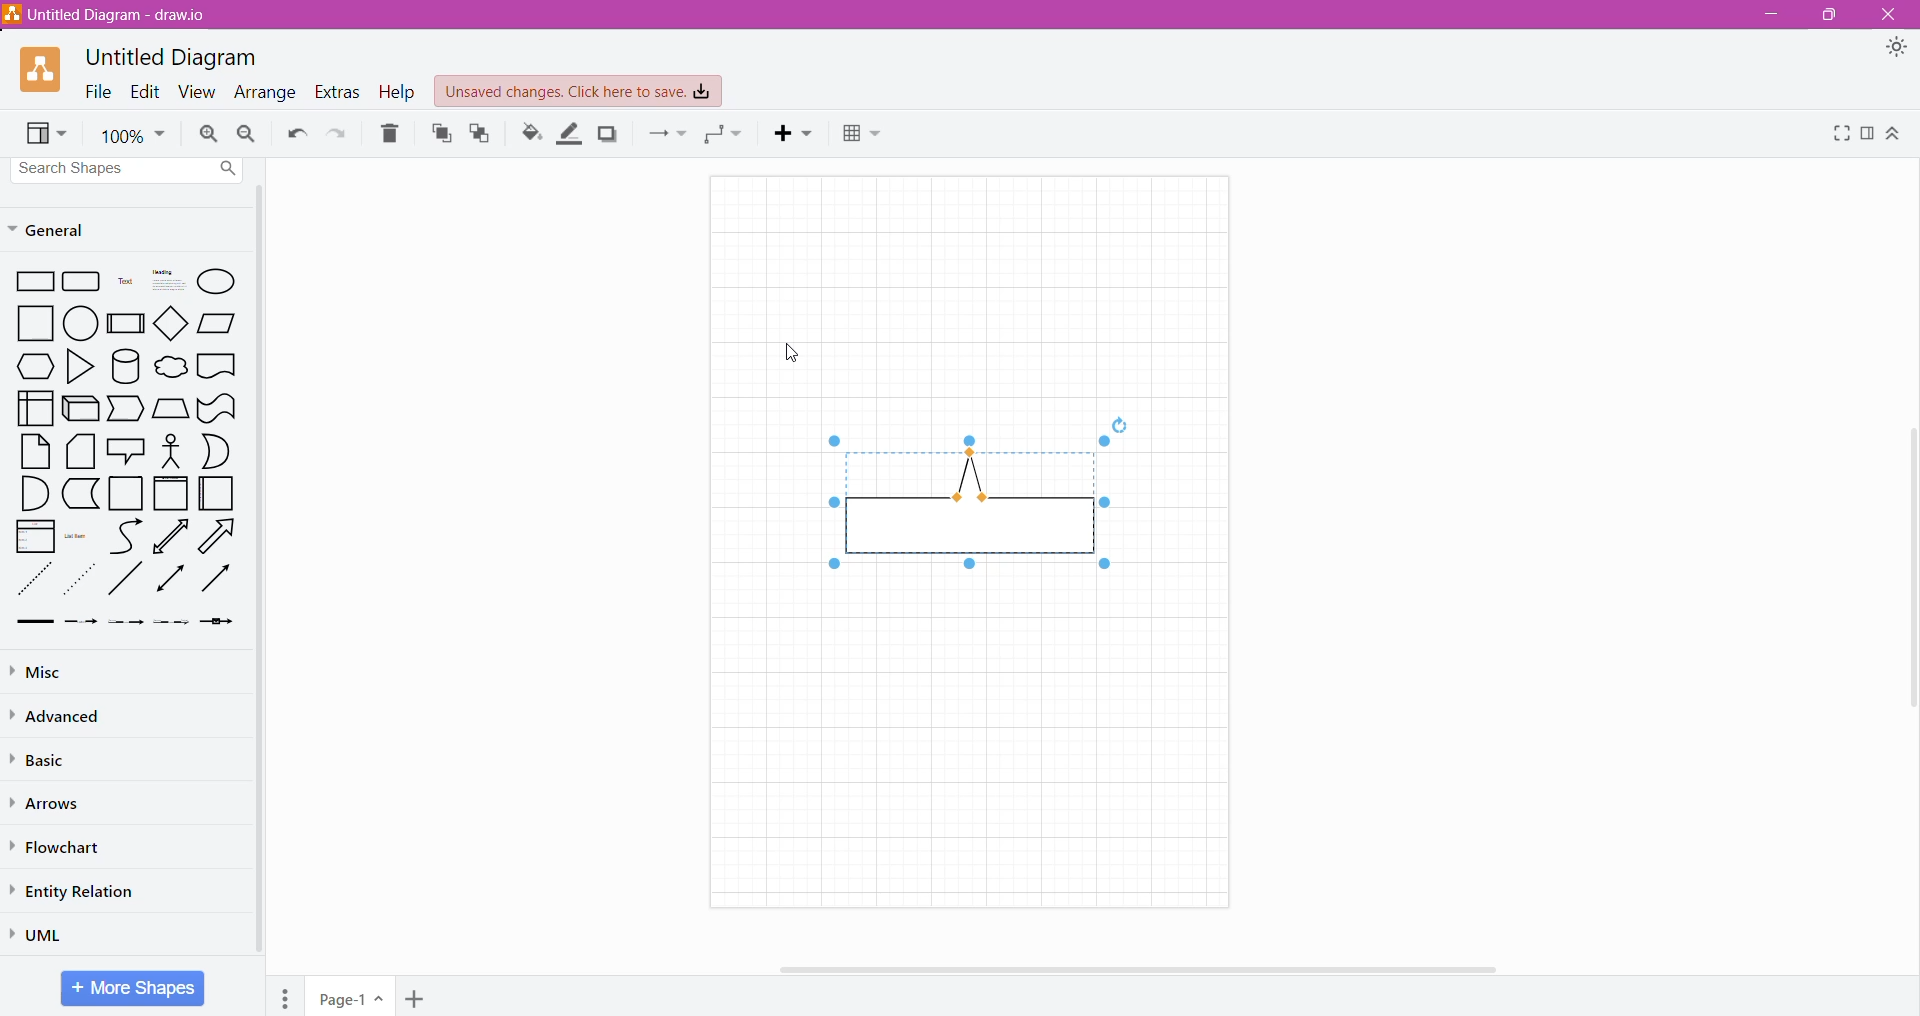 The image size is (1920, 1016). What do you see at coordinates (125, 535) in the screenshot?
I see `Curved Line` at bounding box center [125, 535].